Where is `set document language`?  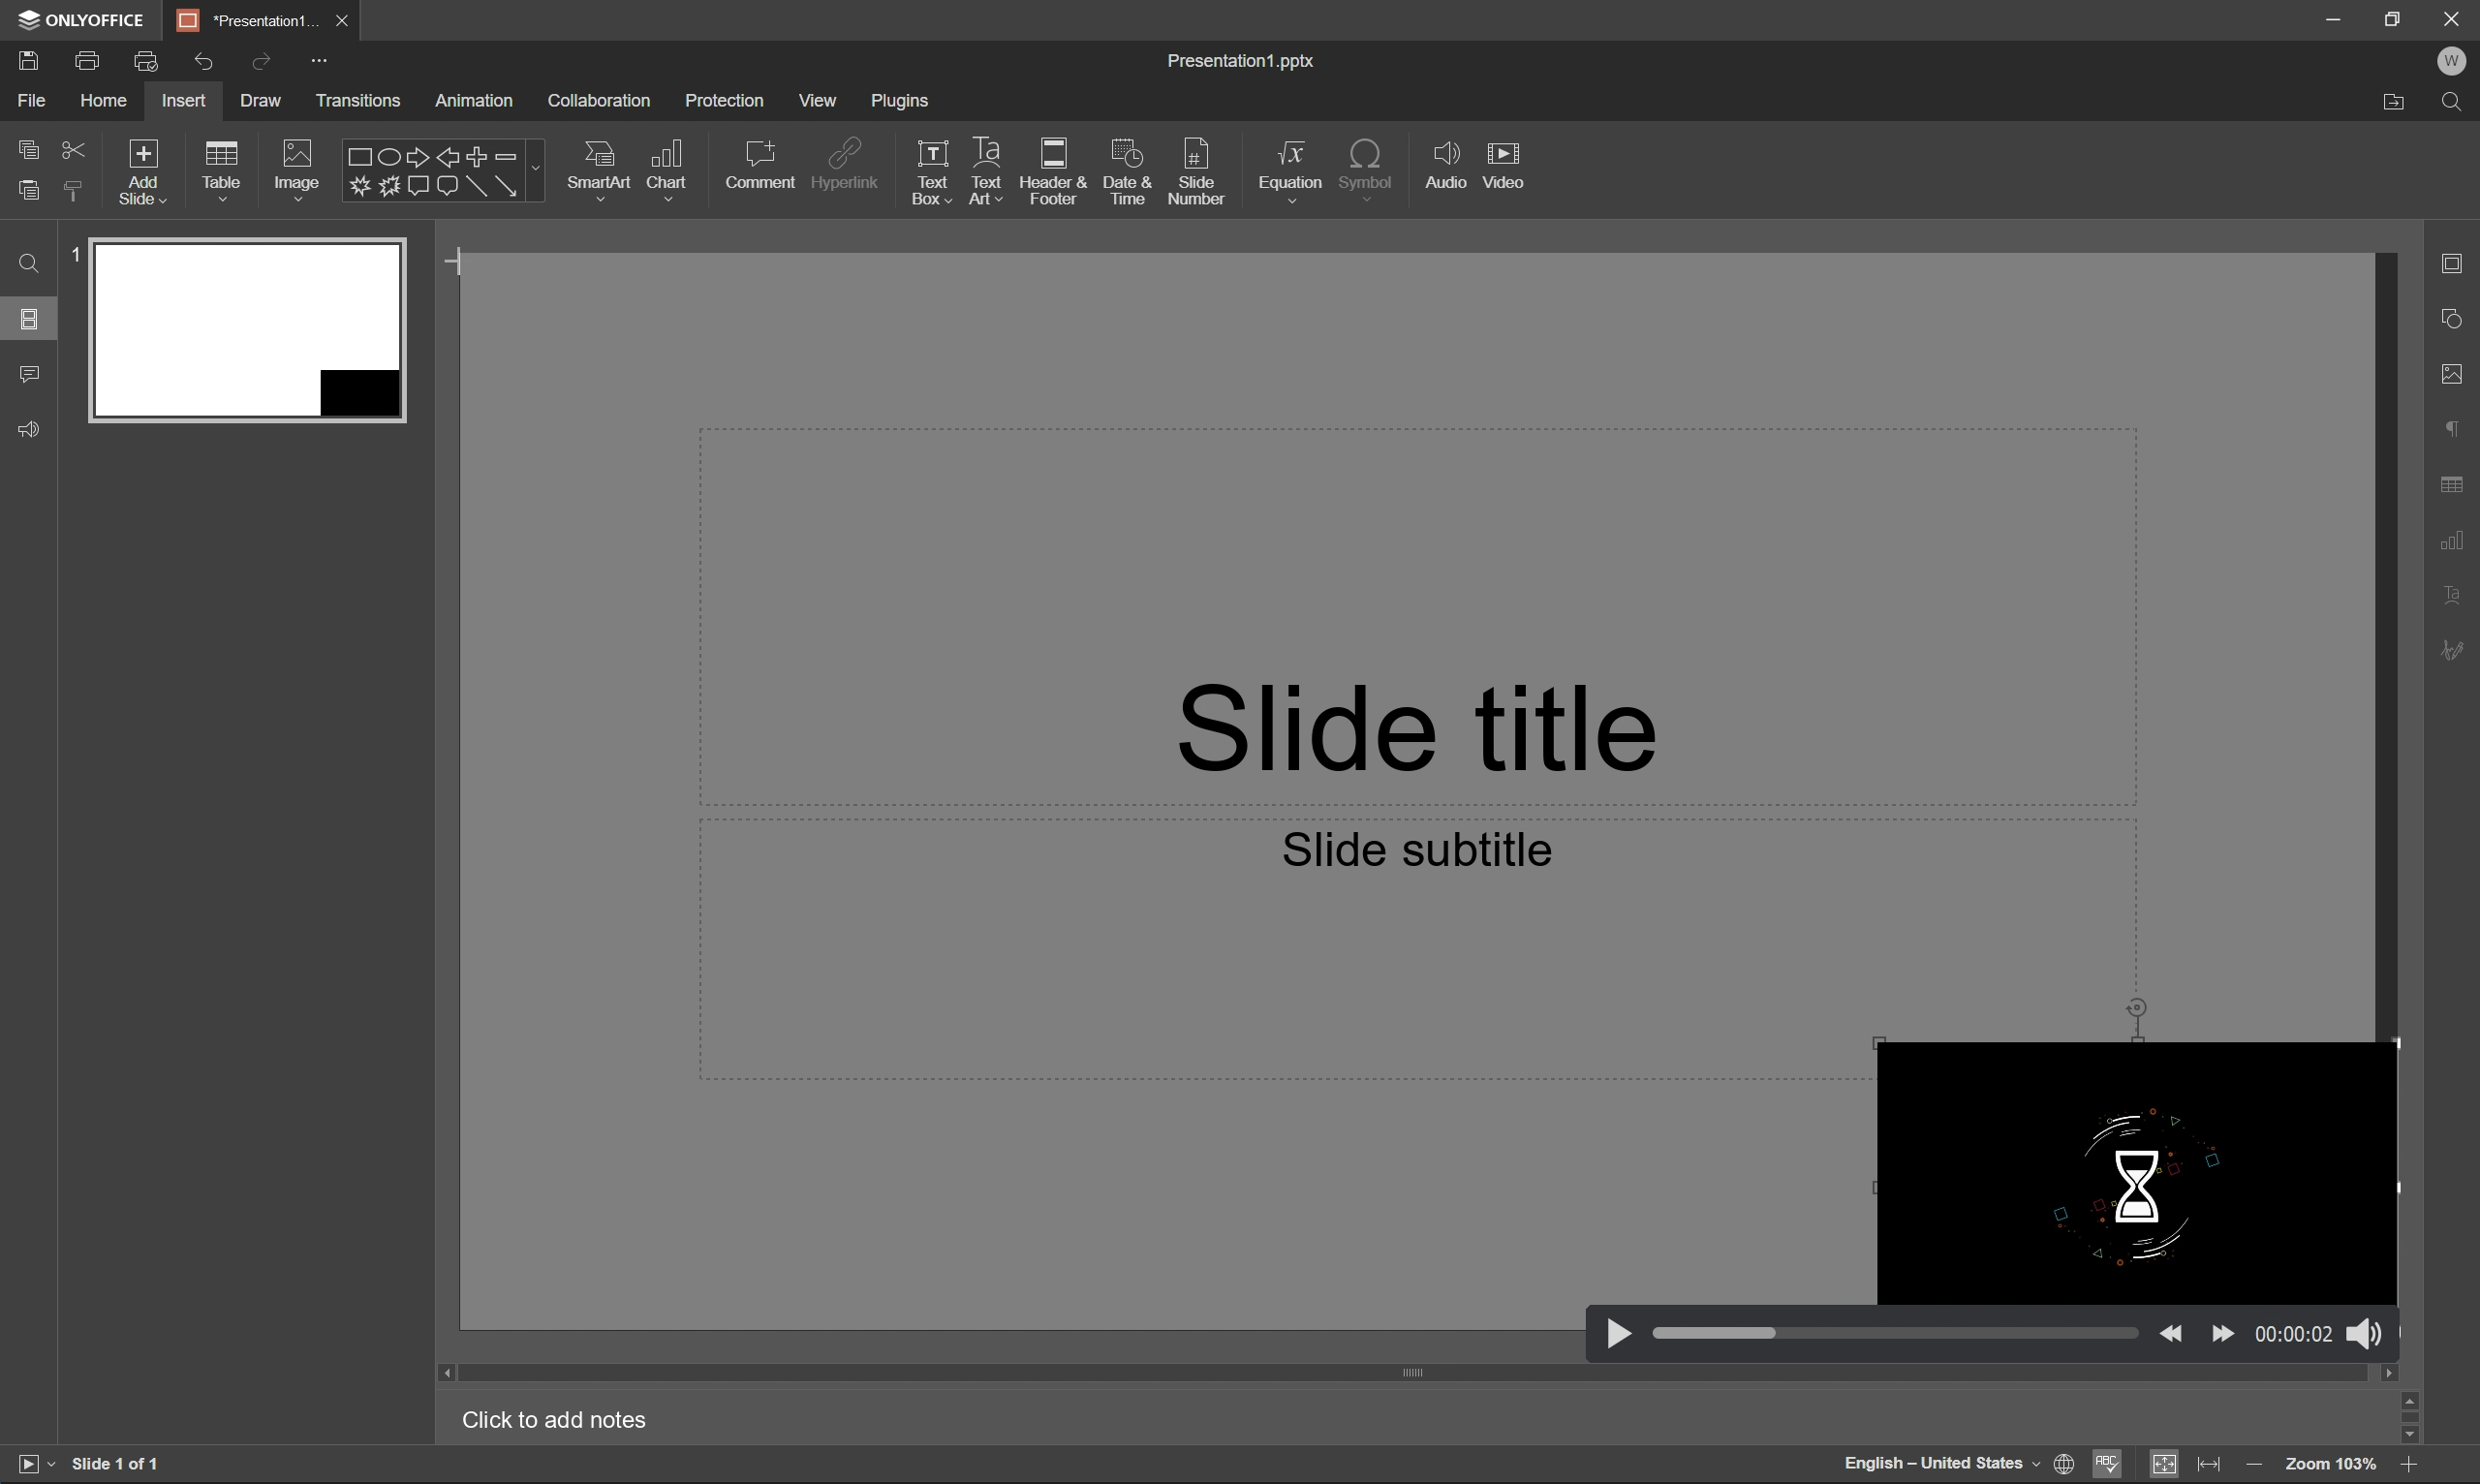
set document language is located at coordinates (2065, 1462).